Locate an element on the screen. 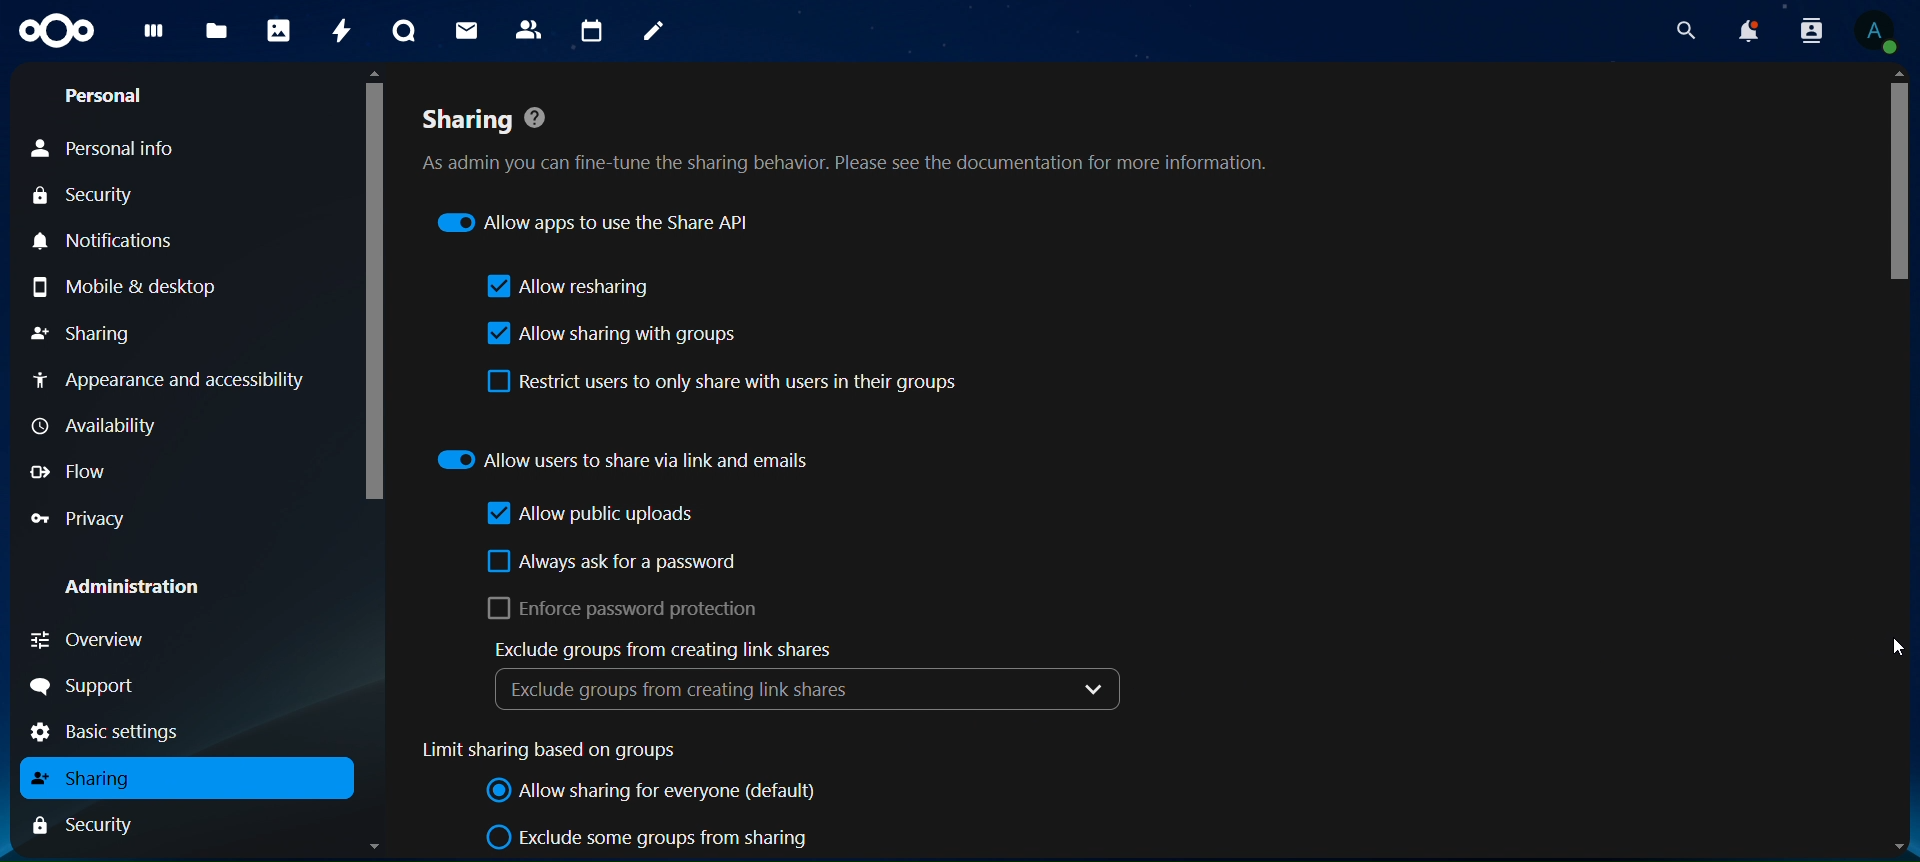 Image resolution: width=1920 pixels, height=862 pixels. photos is located at coordinates (282, 30).